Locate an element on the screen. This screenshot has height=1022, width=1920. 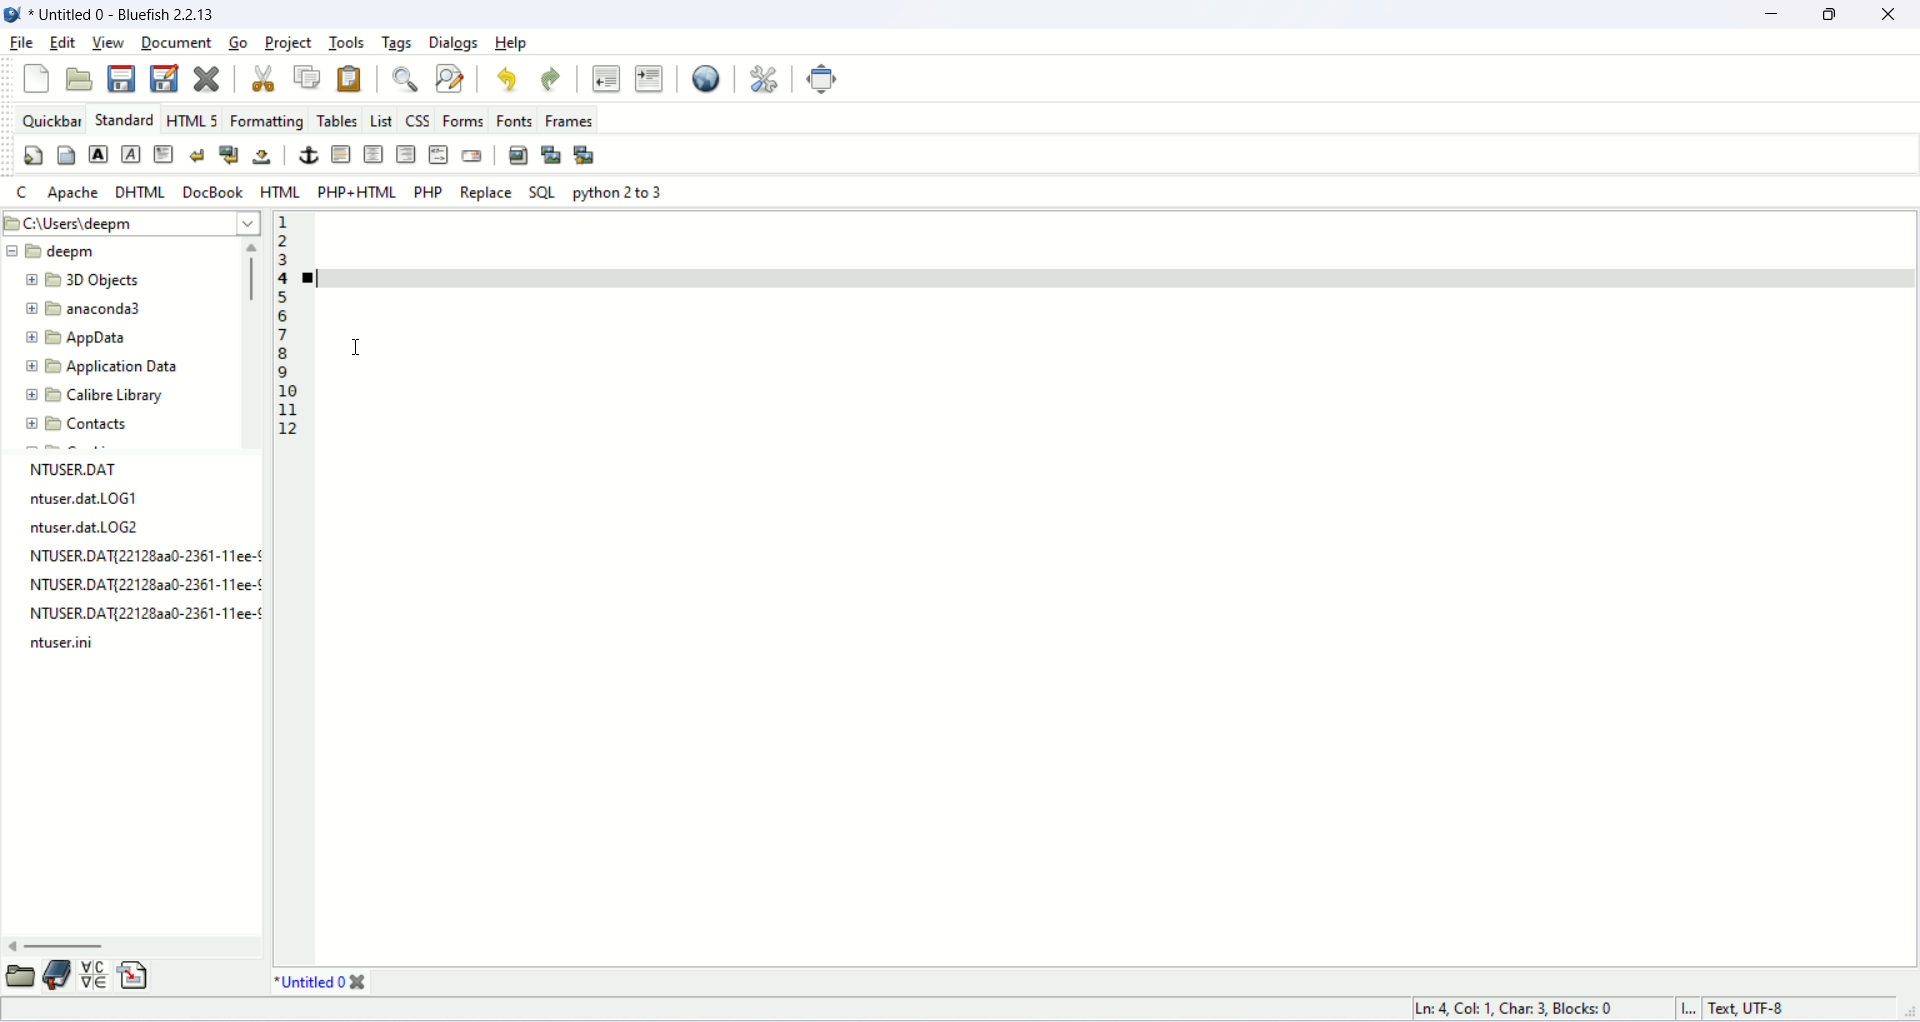
html comment is located at coordinates (439, 152).